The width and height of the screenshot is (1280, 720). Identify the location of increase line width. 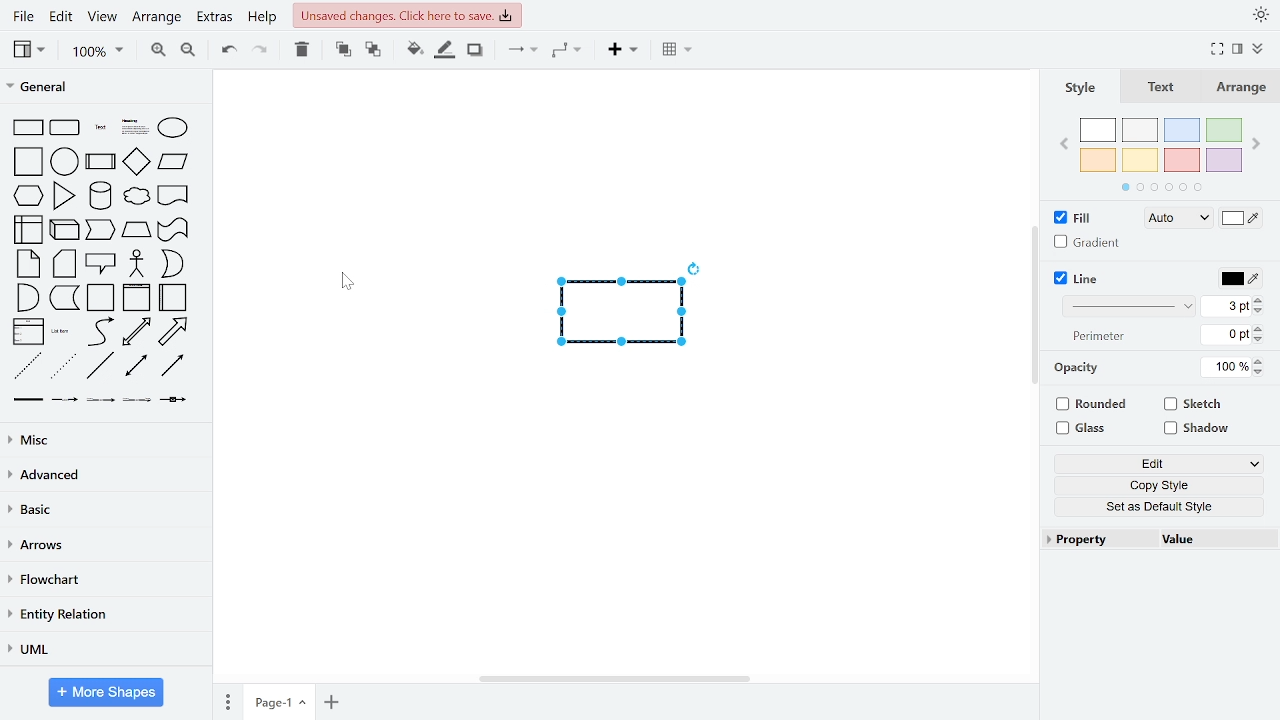
(1259, 300).